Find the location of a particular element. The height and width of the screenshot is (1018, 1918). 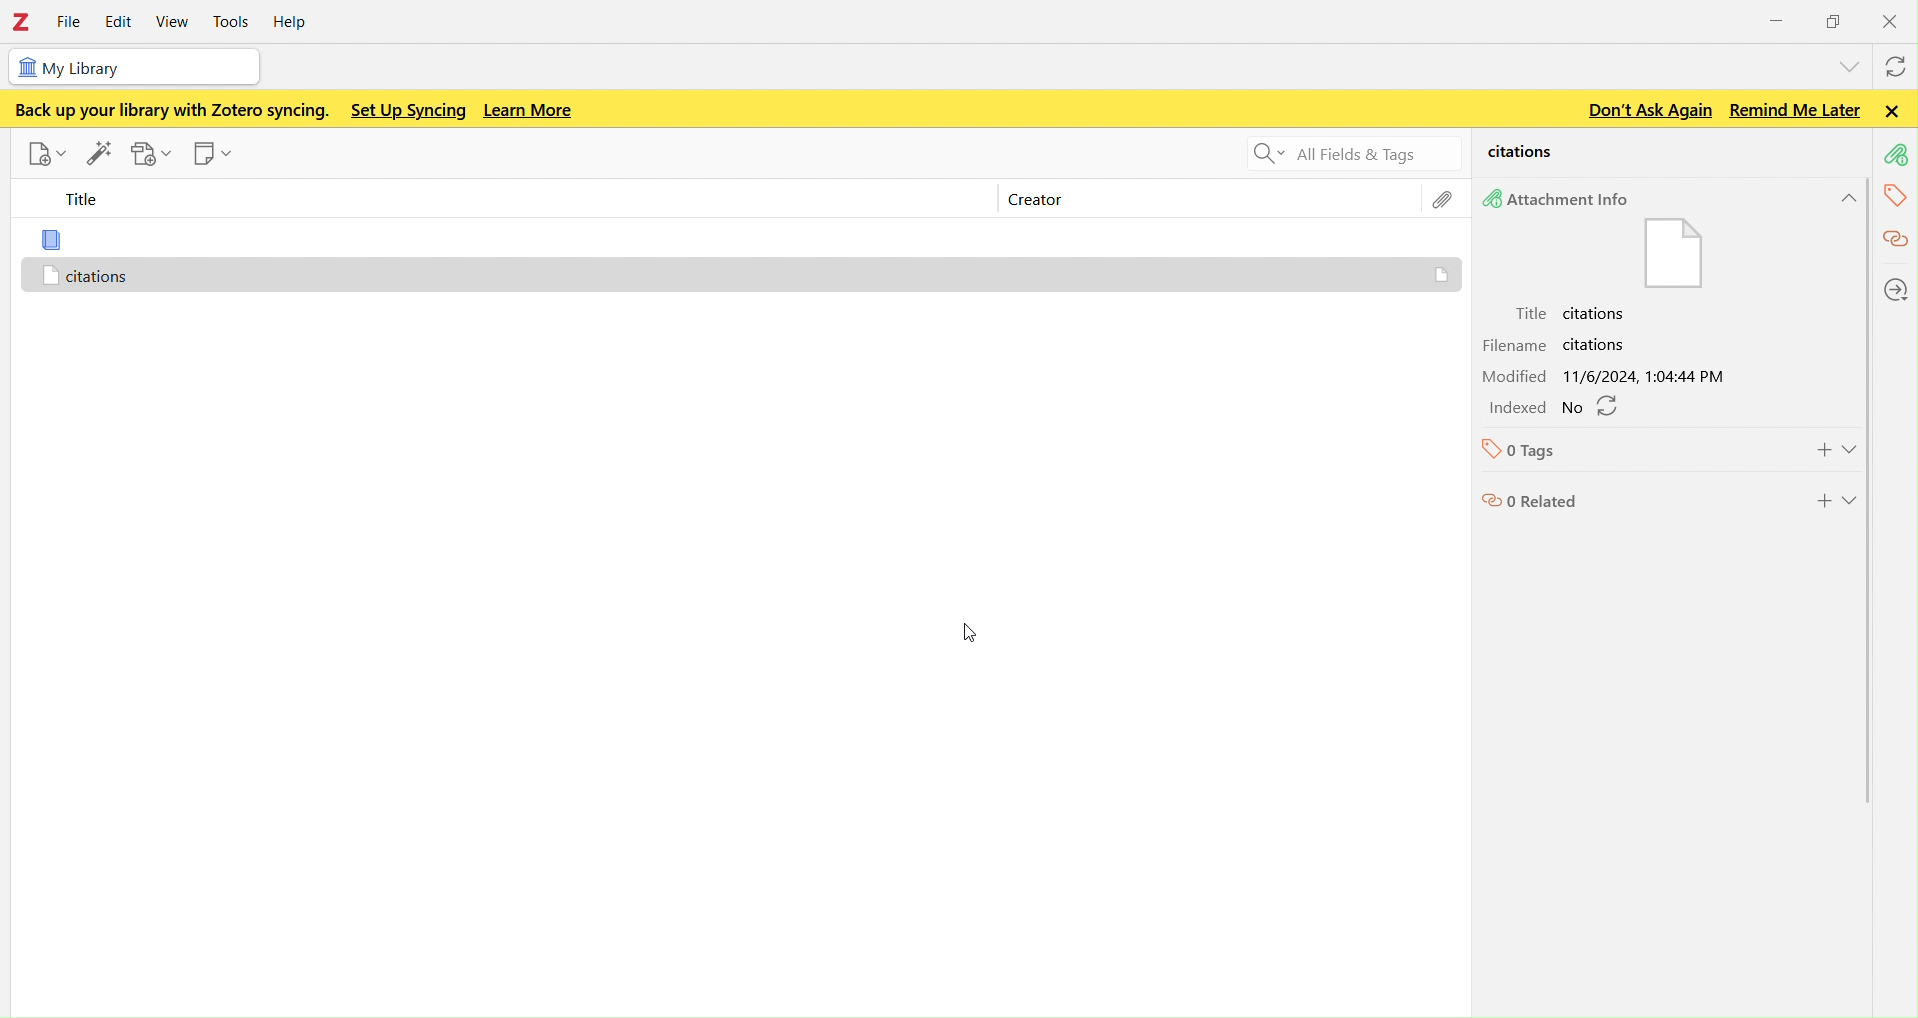

No is located at coordinates (1572, 407).